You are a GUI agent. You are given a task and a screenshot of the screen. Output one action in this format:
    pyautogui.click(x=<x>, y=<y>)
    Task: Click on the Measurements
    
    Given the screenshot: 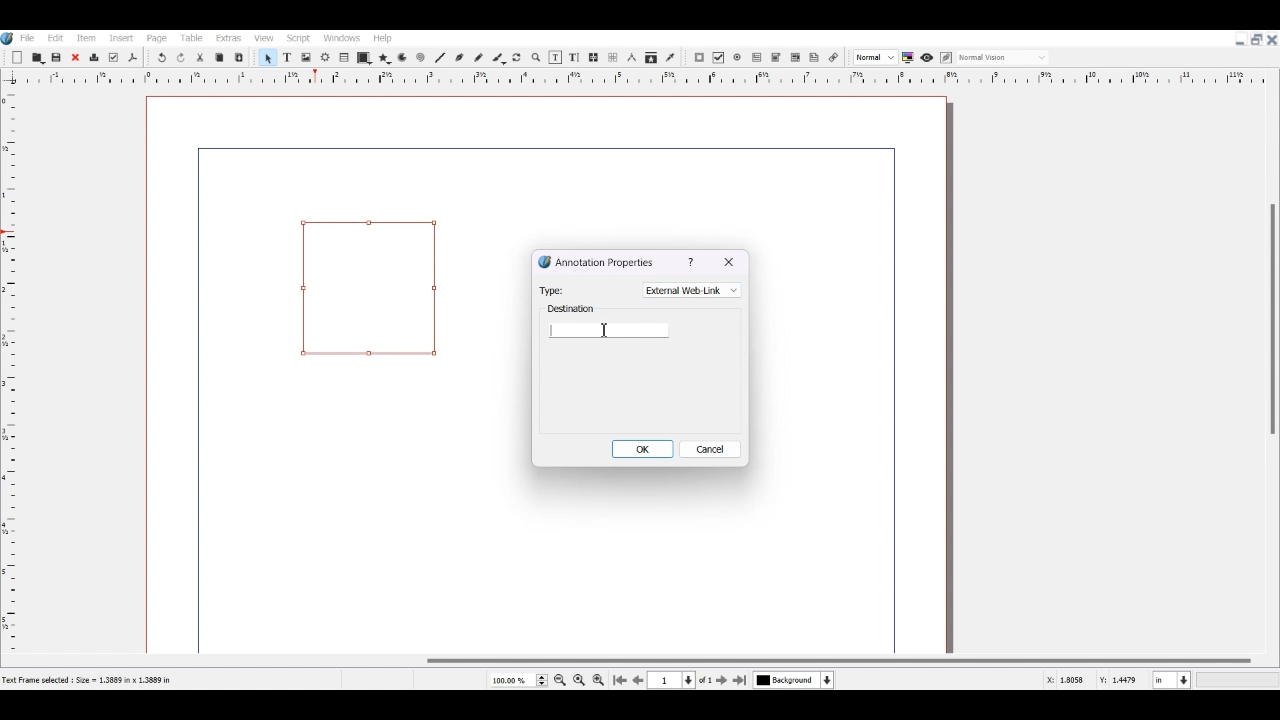 What is the action you would take?
    pyautogui.click(x=631, y=58)
    